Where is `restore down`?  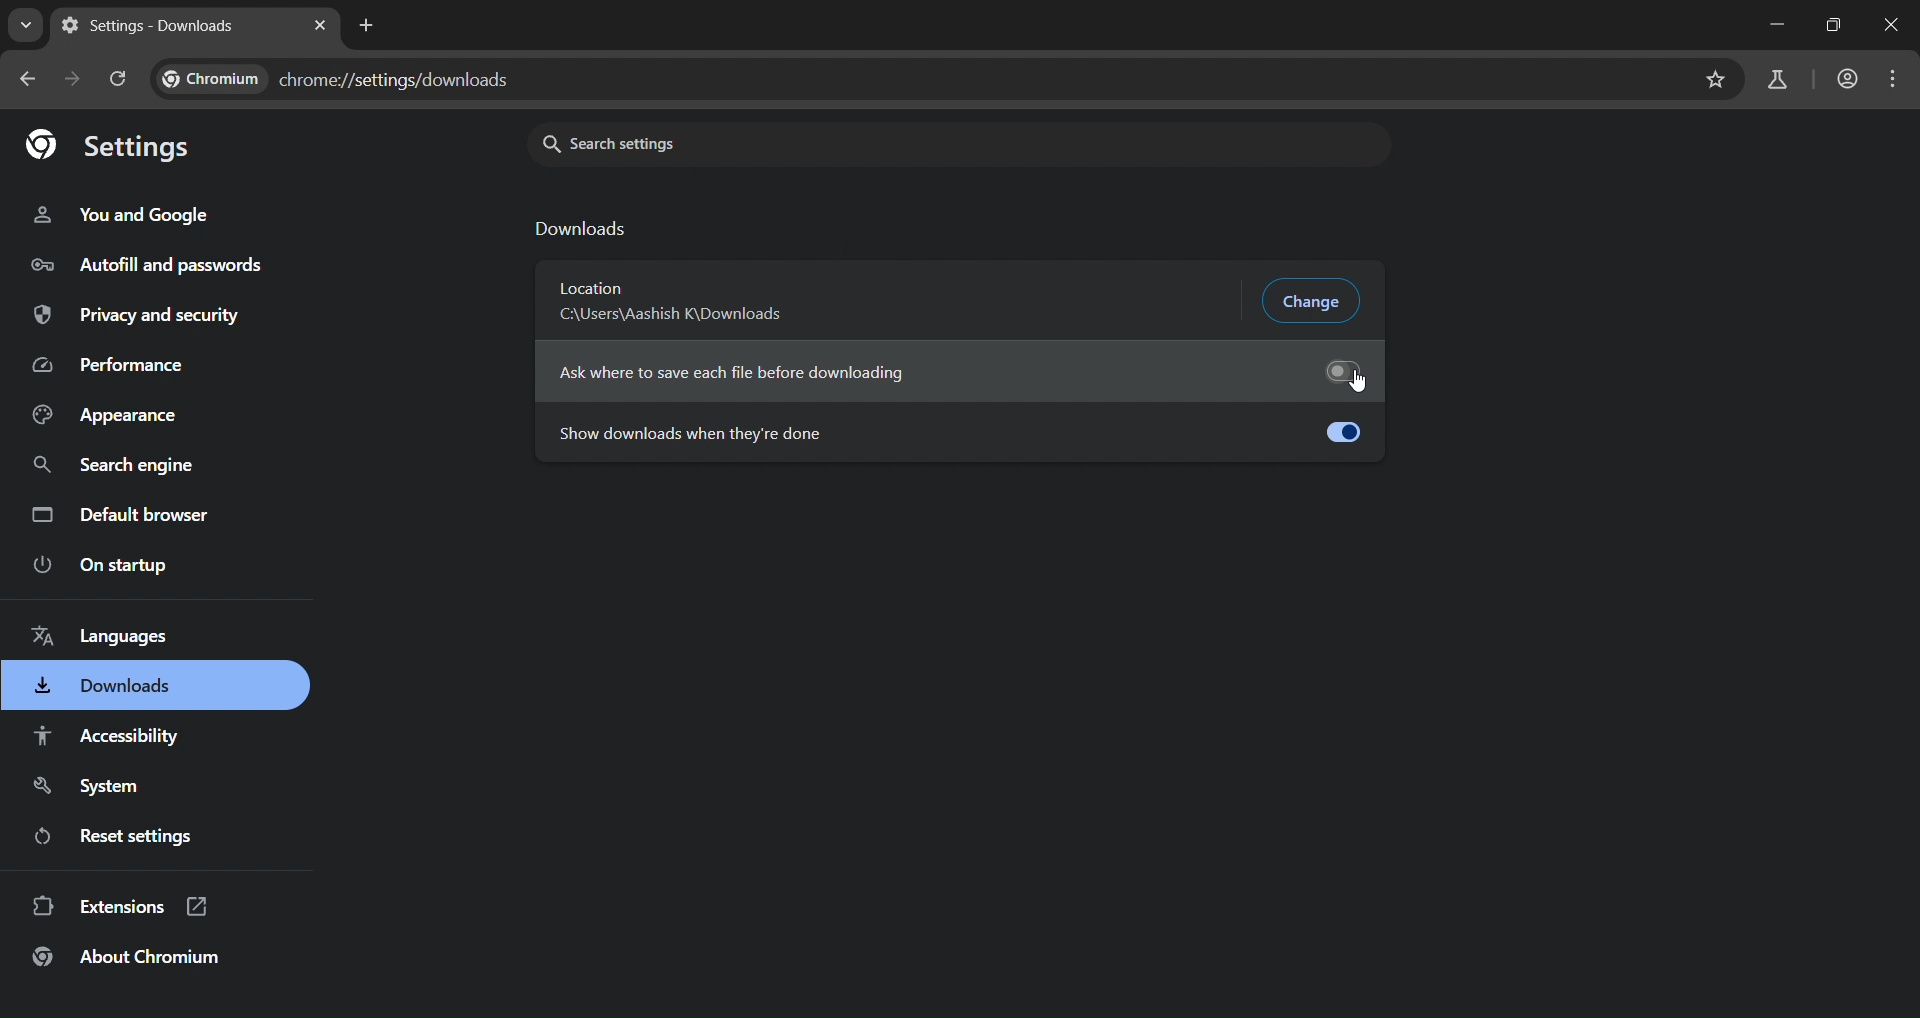 restore down is located at coordinates (1829, 26).